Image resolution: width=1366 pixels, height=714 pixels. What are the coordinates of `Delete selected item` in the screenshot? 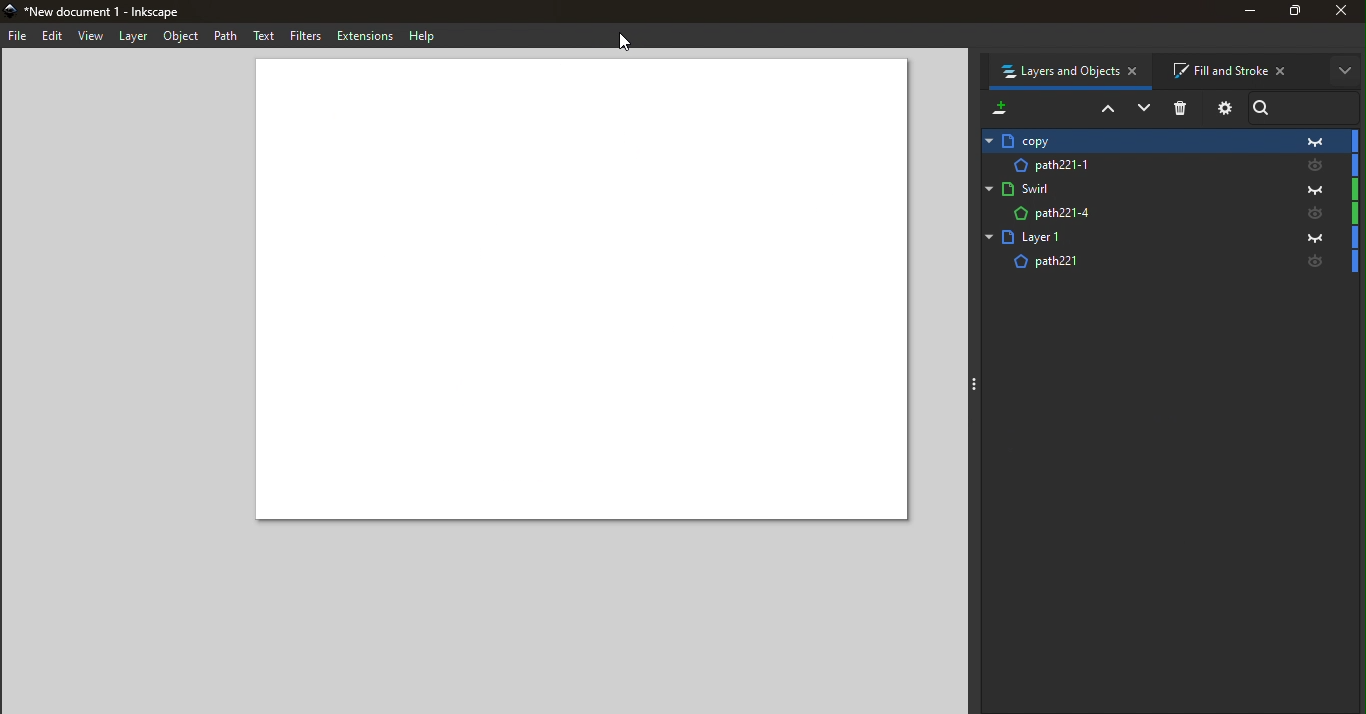 It's located at (1185, 109).